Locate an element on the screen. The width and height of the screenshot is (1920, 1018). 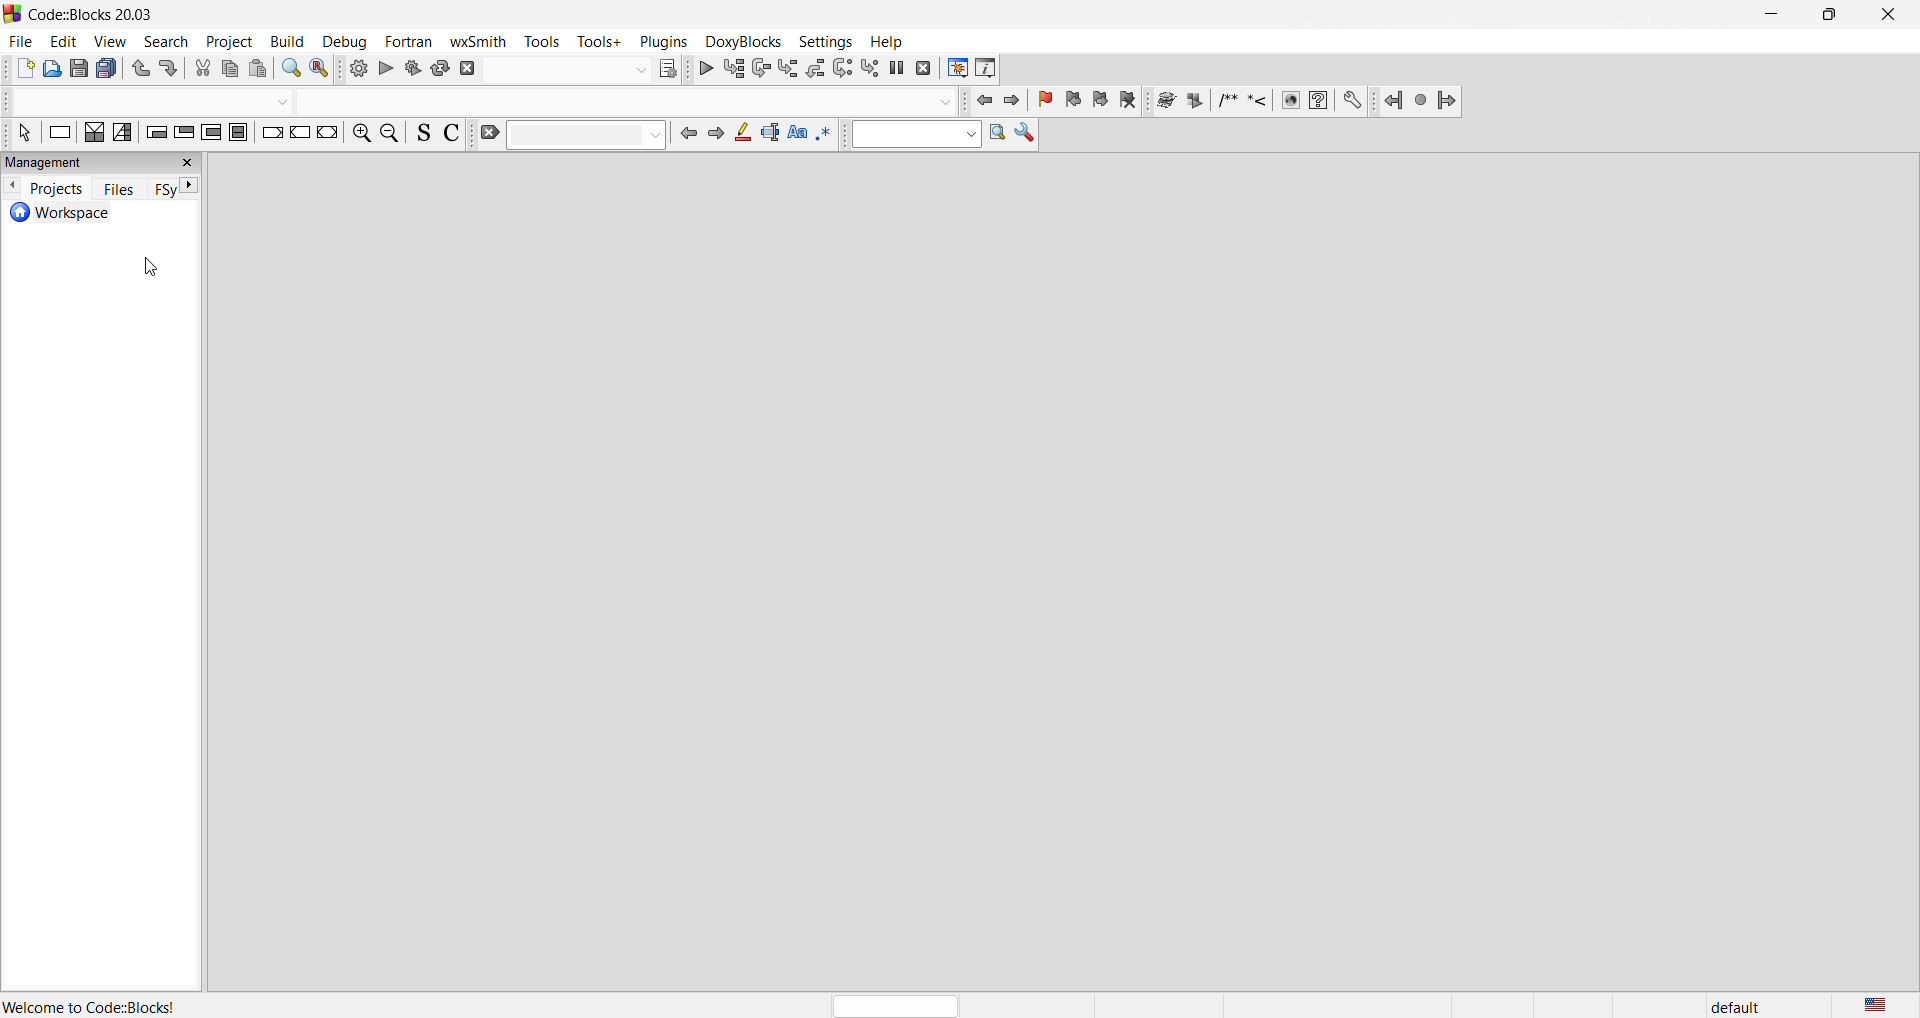
clear is located at coordinates (571, 135).